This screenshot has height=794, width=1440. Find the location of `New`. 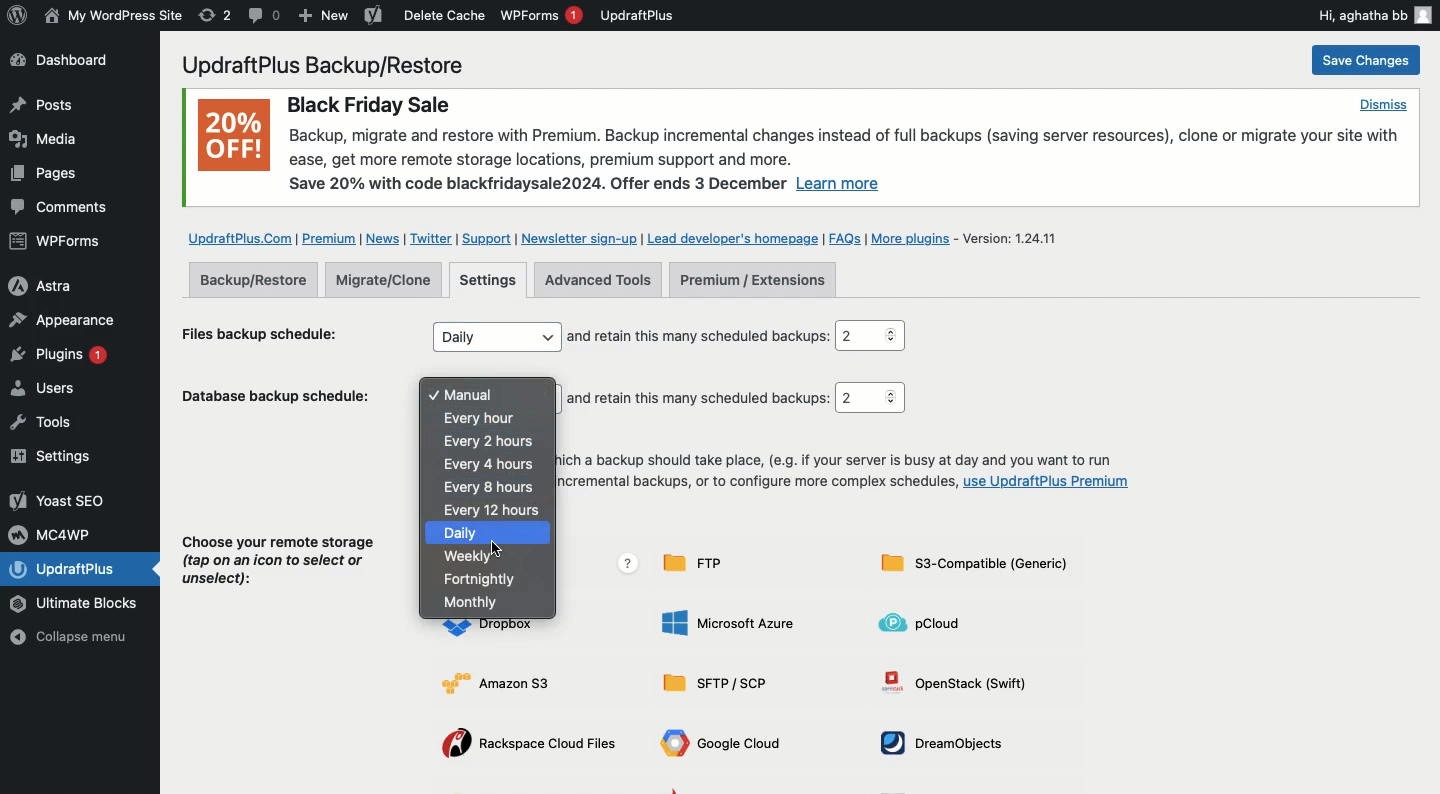

New is located at coordinates (324, 17).